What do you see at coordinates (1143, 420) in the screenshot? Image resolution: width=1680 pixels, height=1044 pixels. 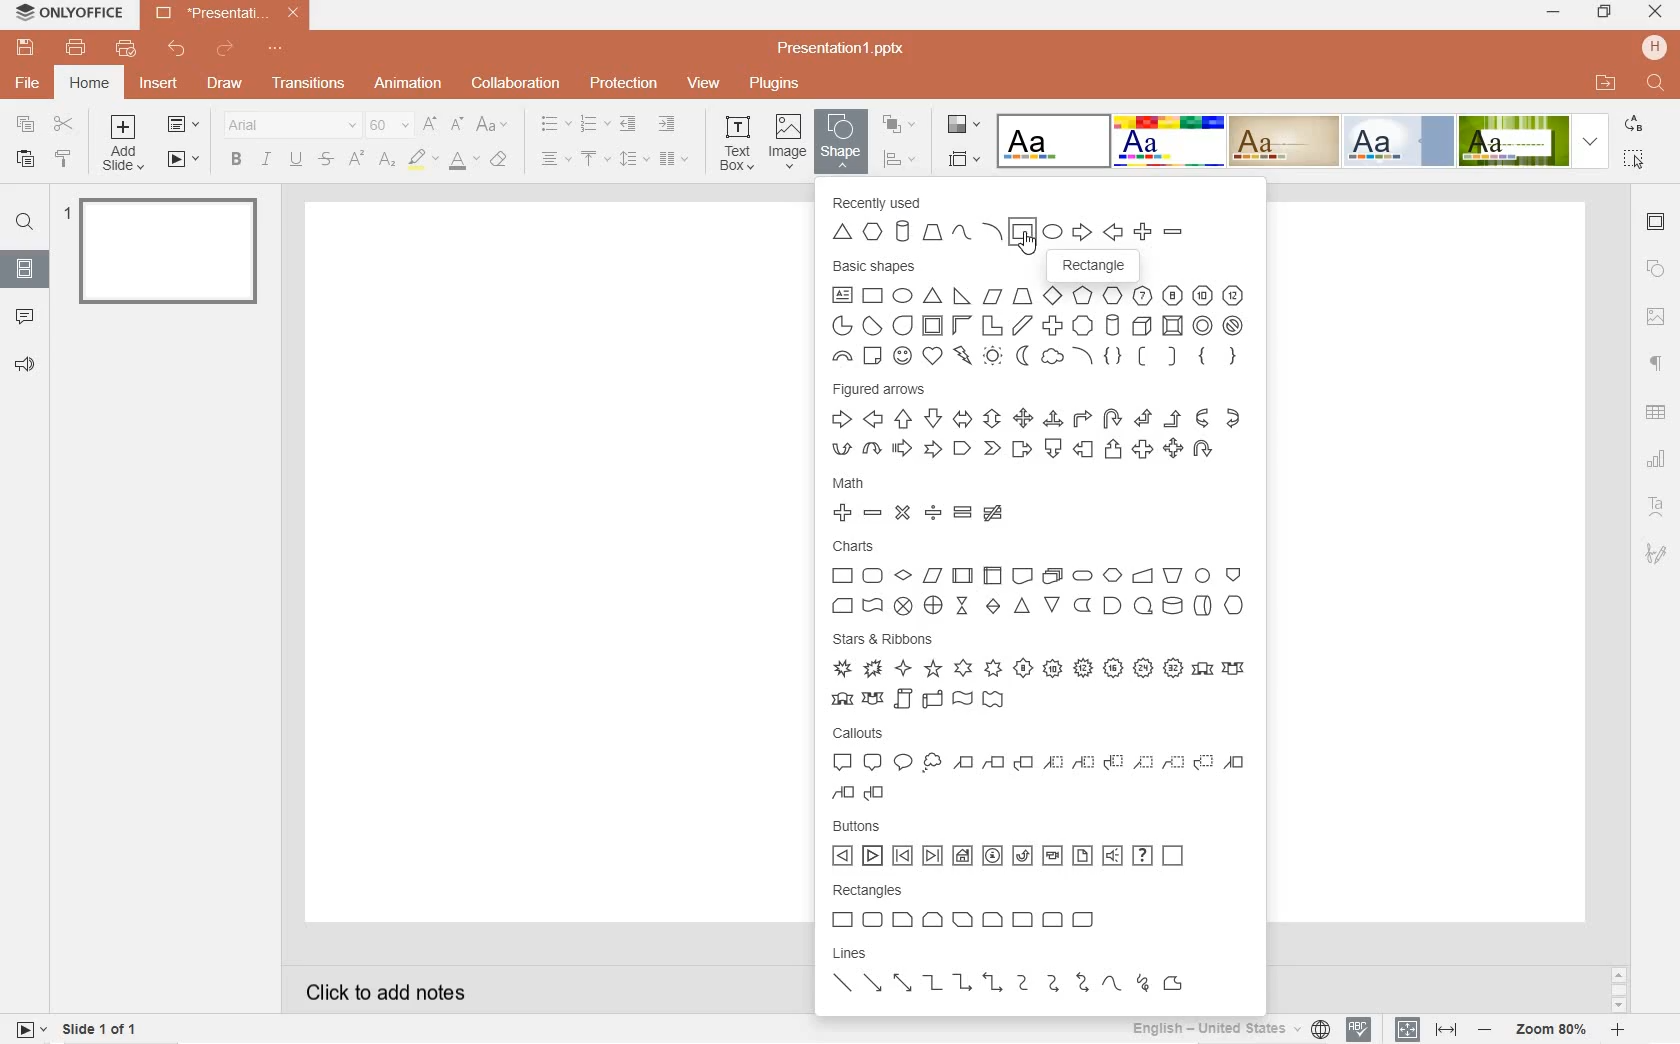 I see `Left Up Arrow` at bounding box center [1143, 420].